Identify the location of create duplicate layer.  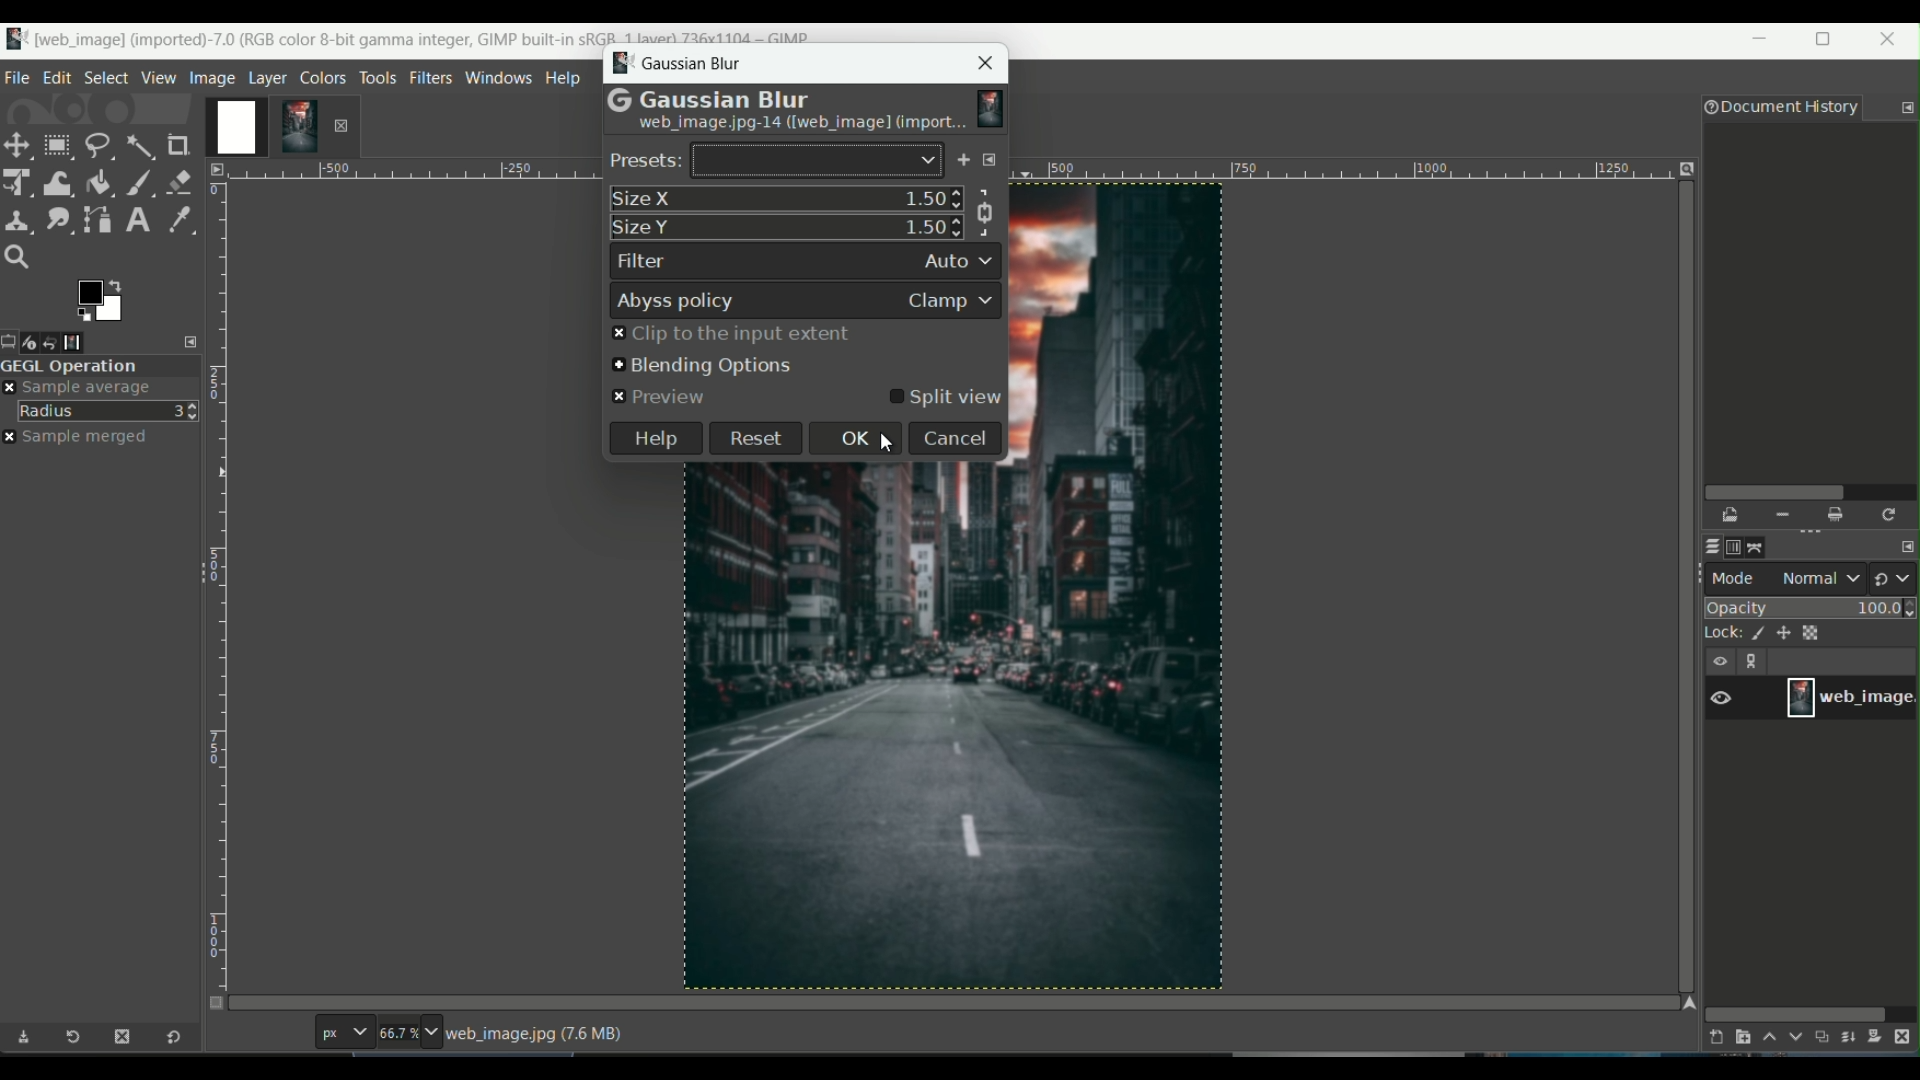
(1822, 1039).